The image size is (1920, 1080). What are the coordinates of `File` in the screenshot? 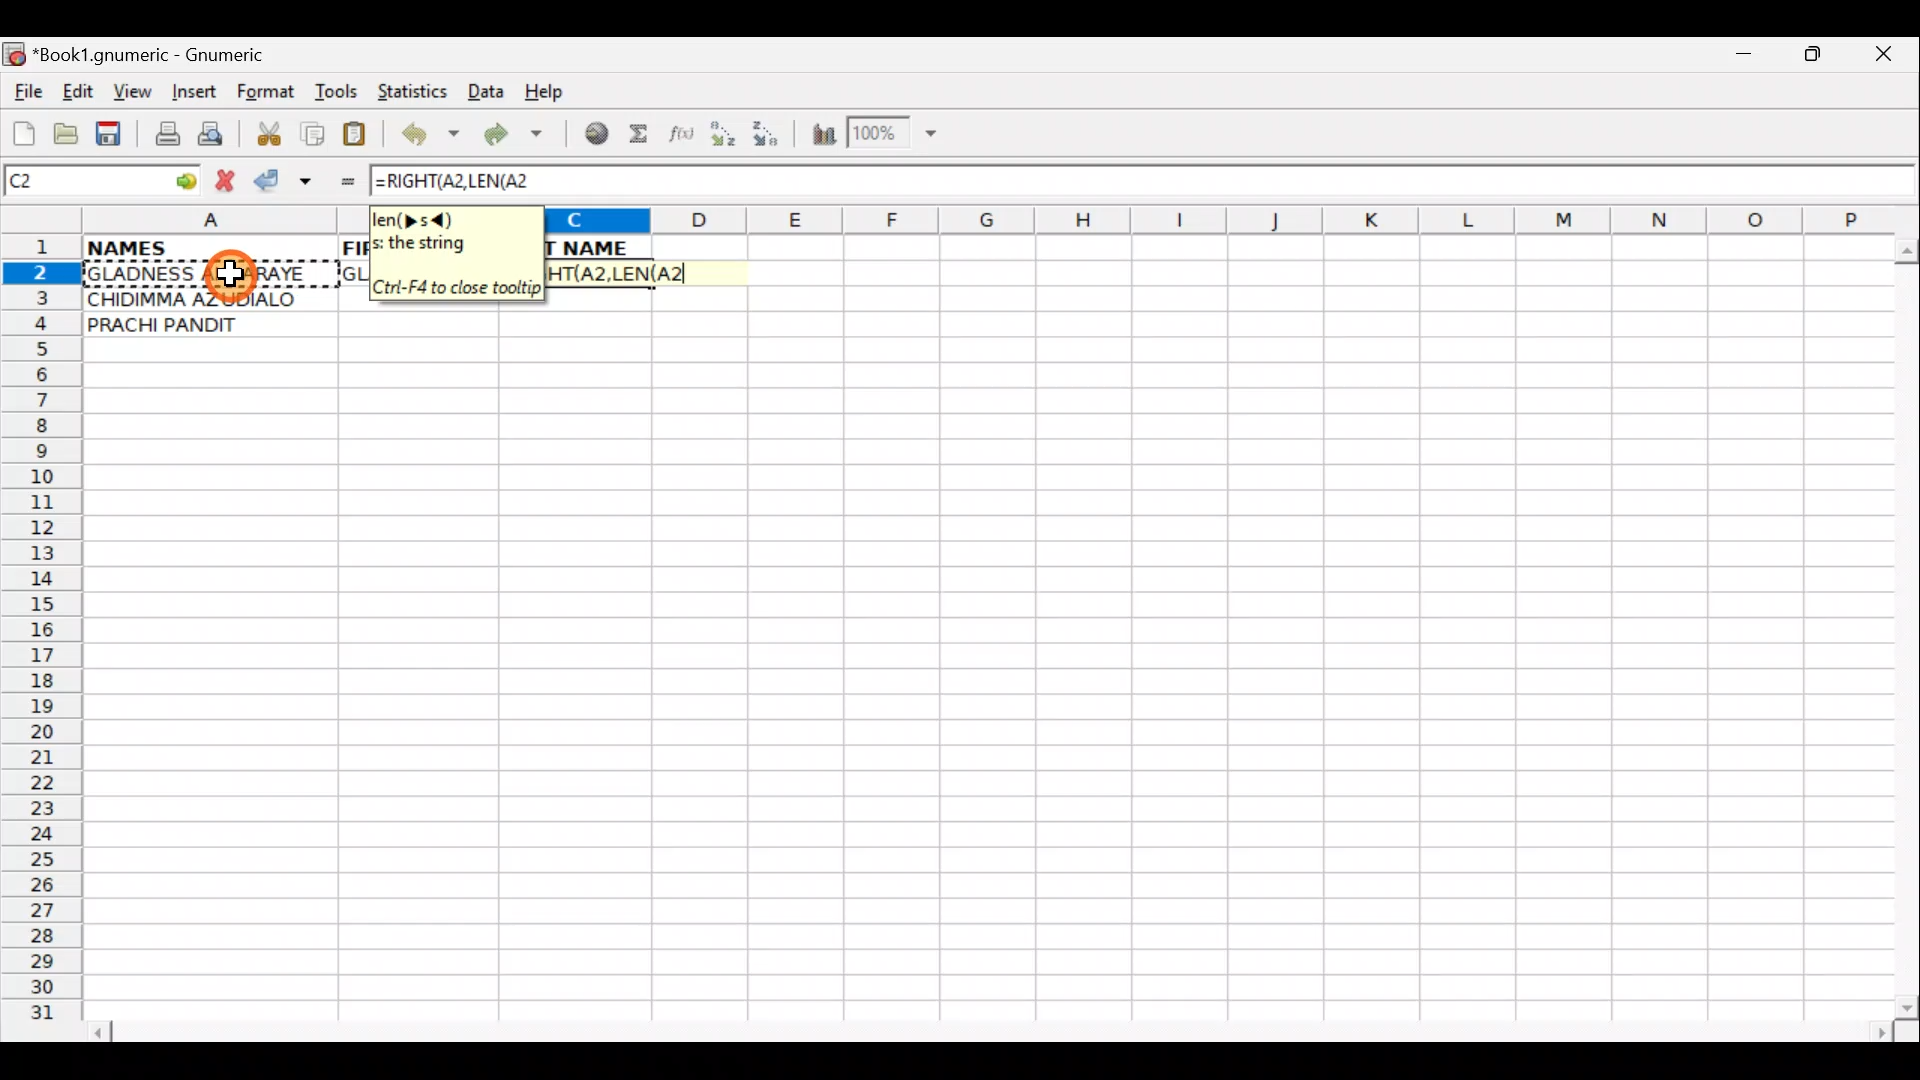 It's located at (26, 93).